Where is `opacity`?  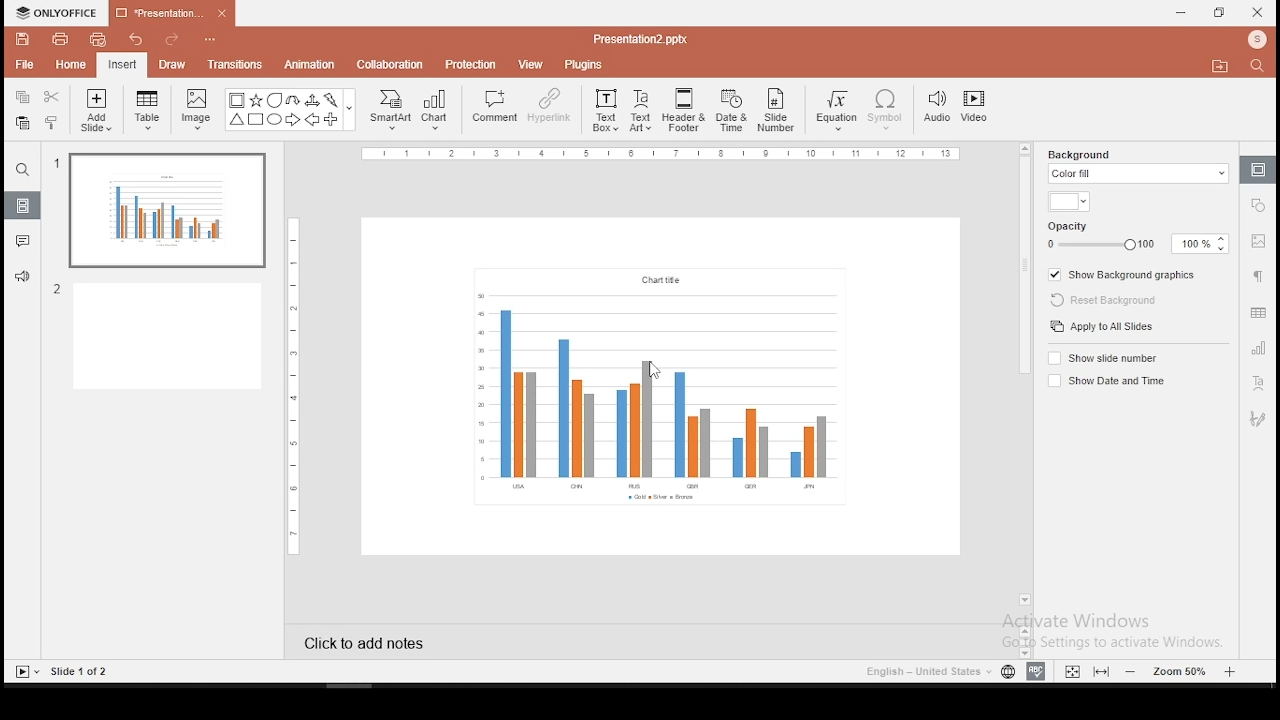 opacity is located at coordinates (1138, 236).